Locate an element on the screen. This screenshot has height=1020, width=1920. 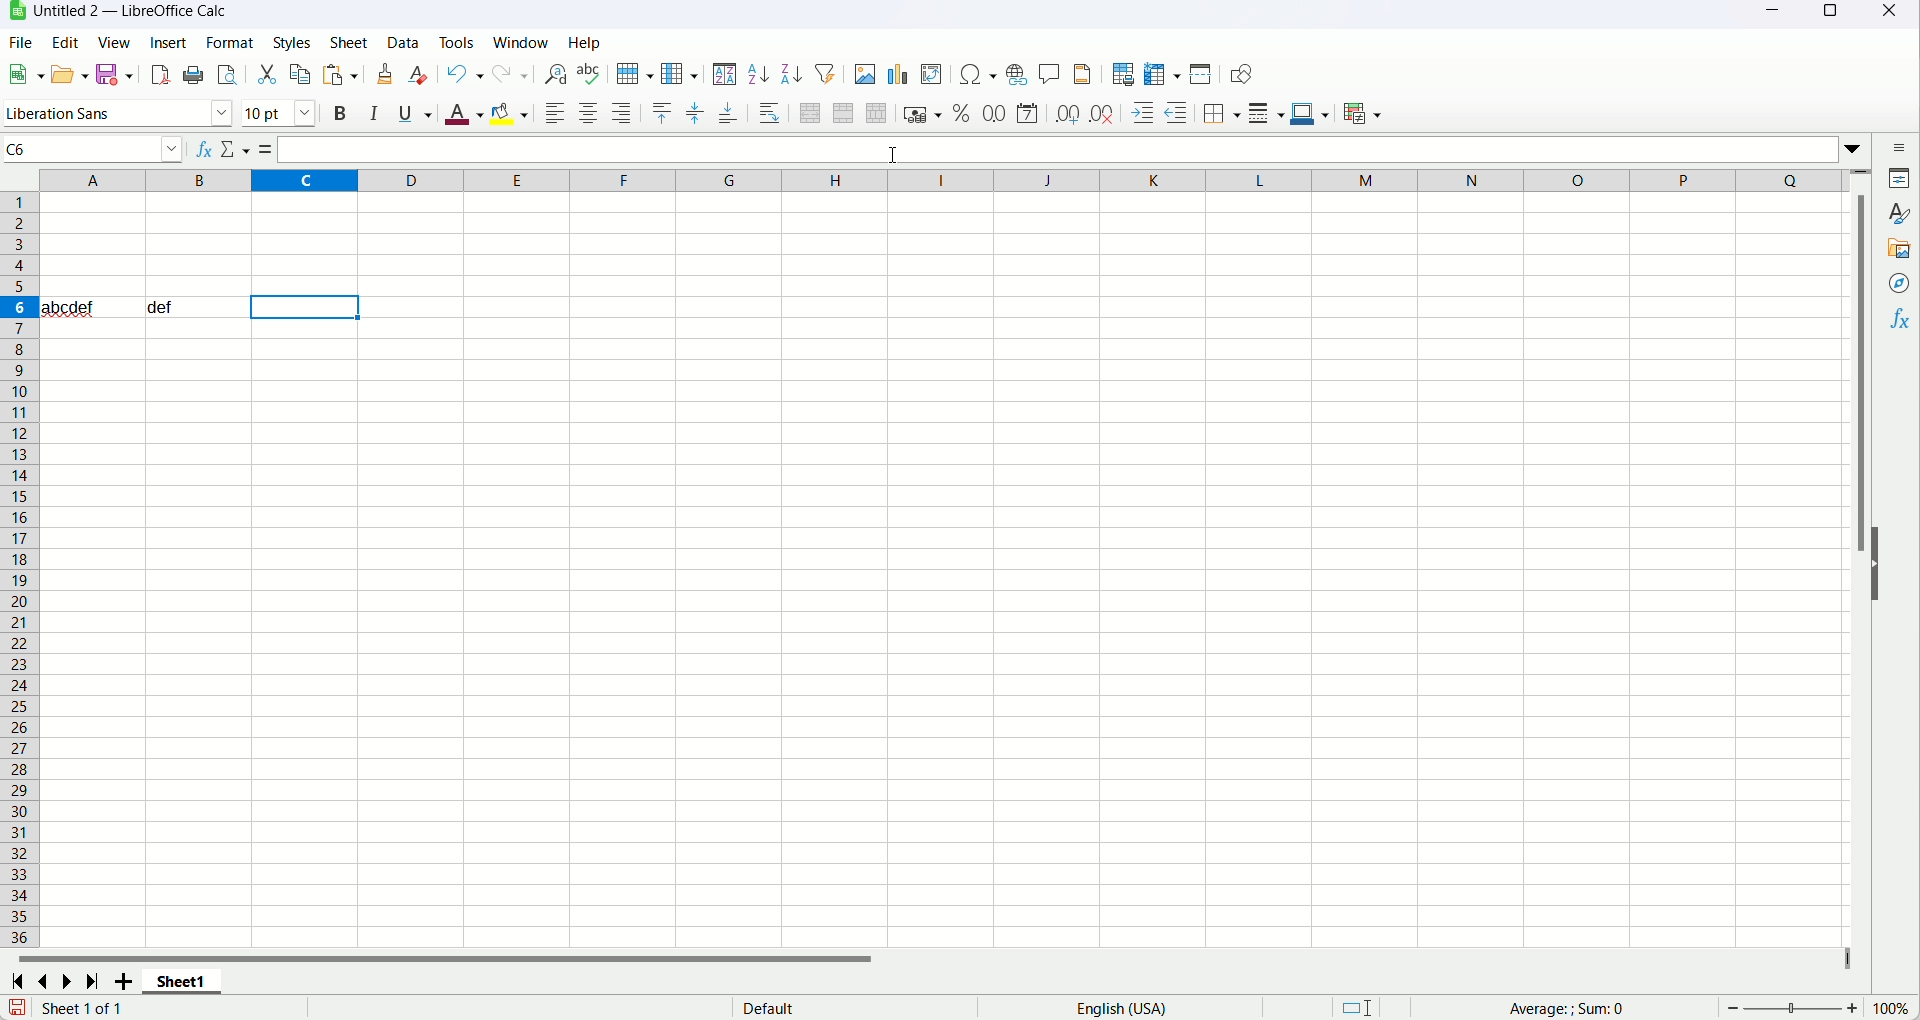
font name is located at coordinates (116, 112).